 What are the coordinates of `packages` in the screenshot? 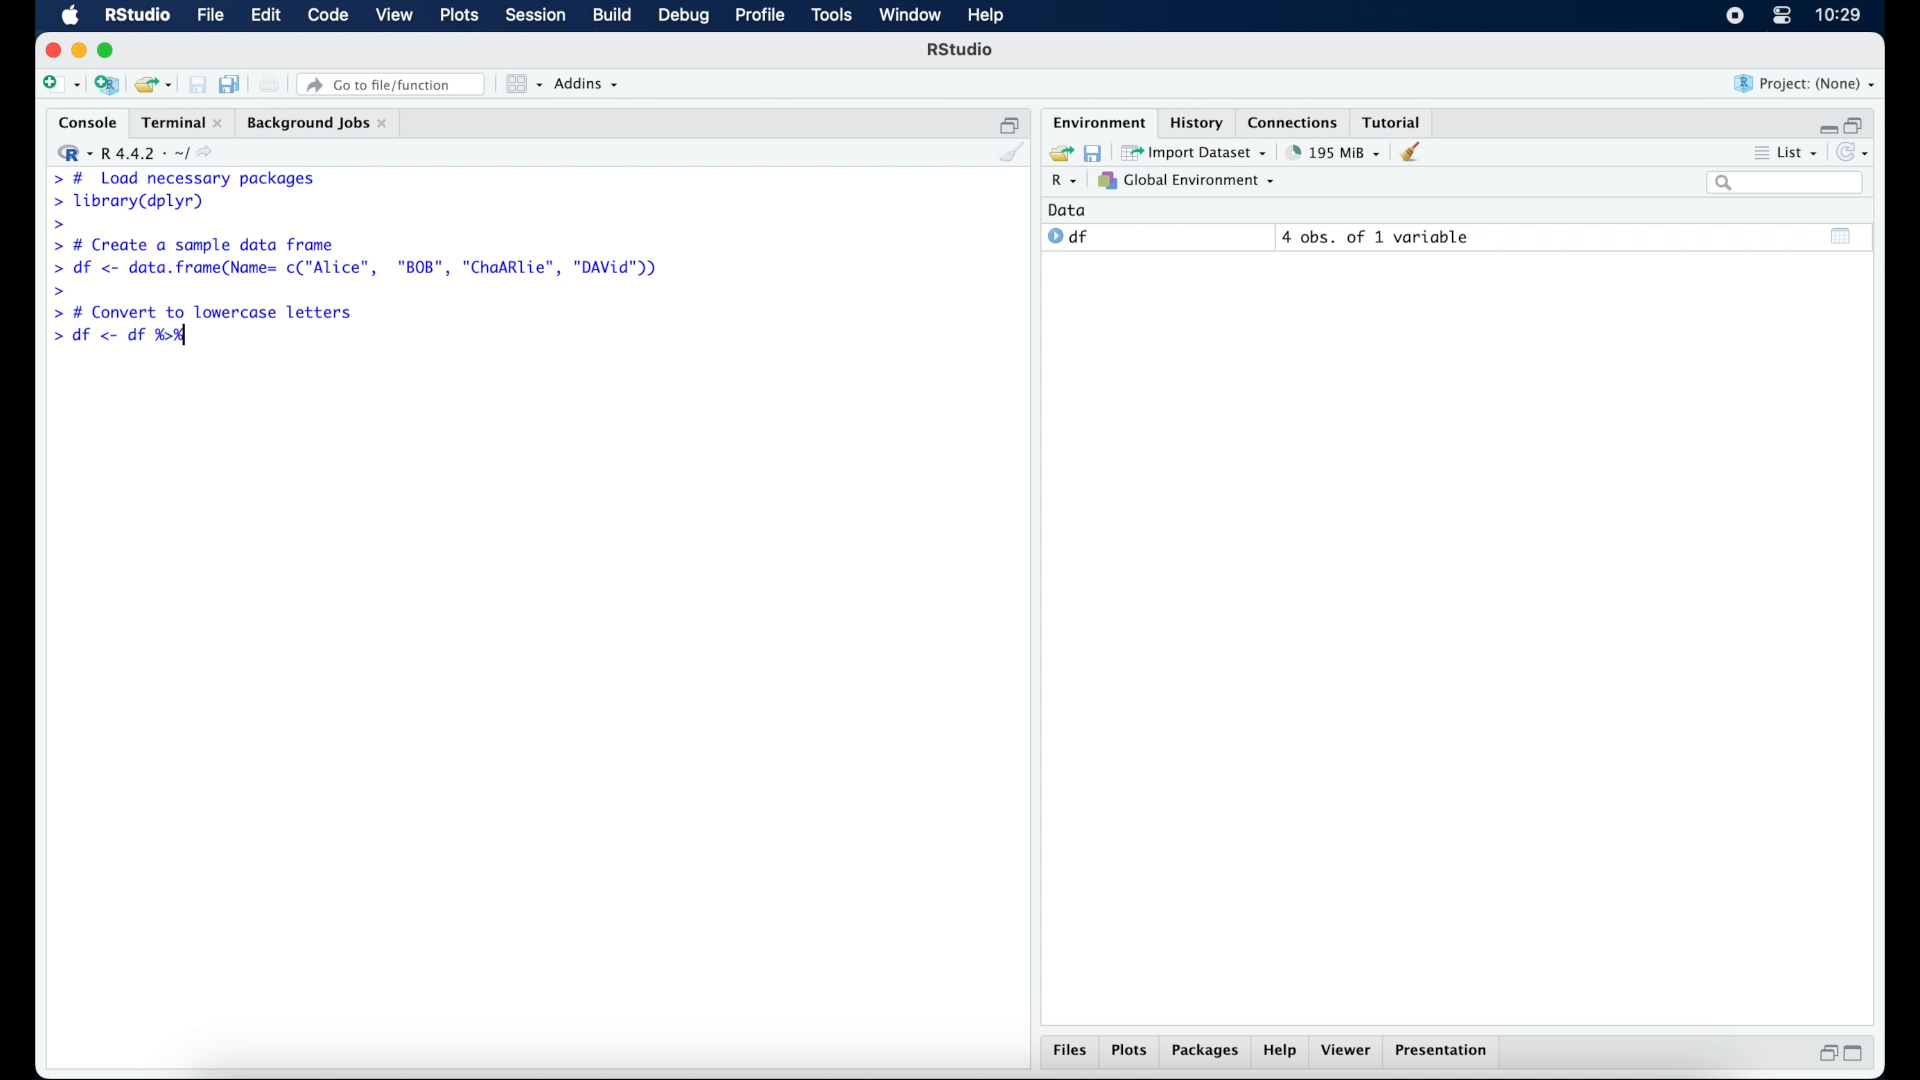 It's located at (1206, 1053).